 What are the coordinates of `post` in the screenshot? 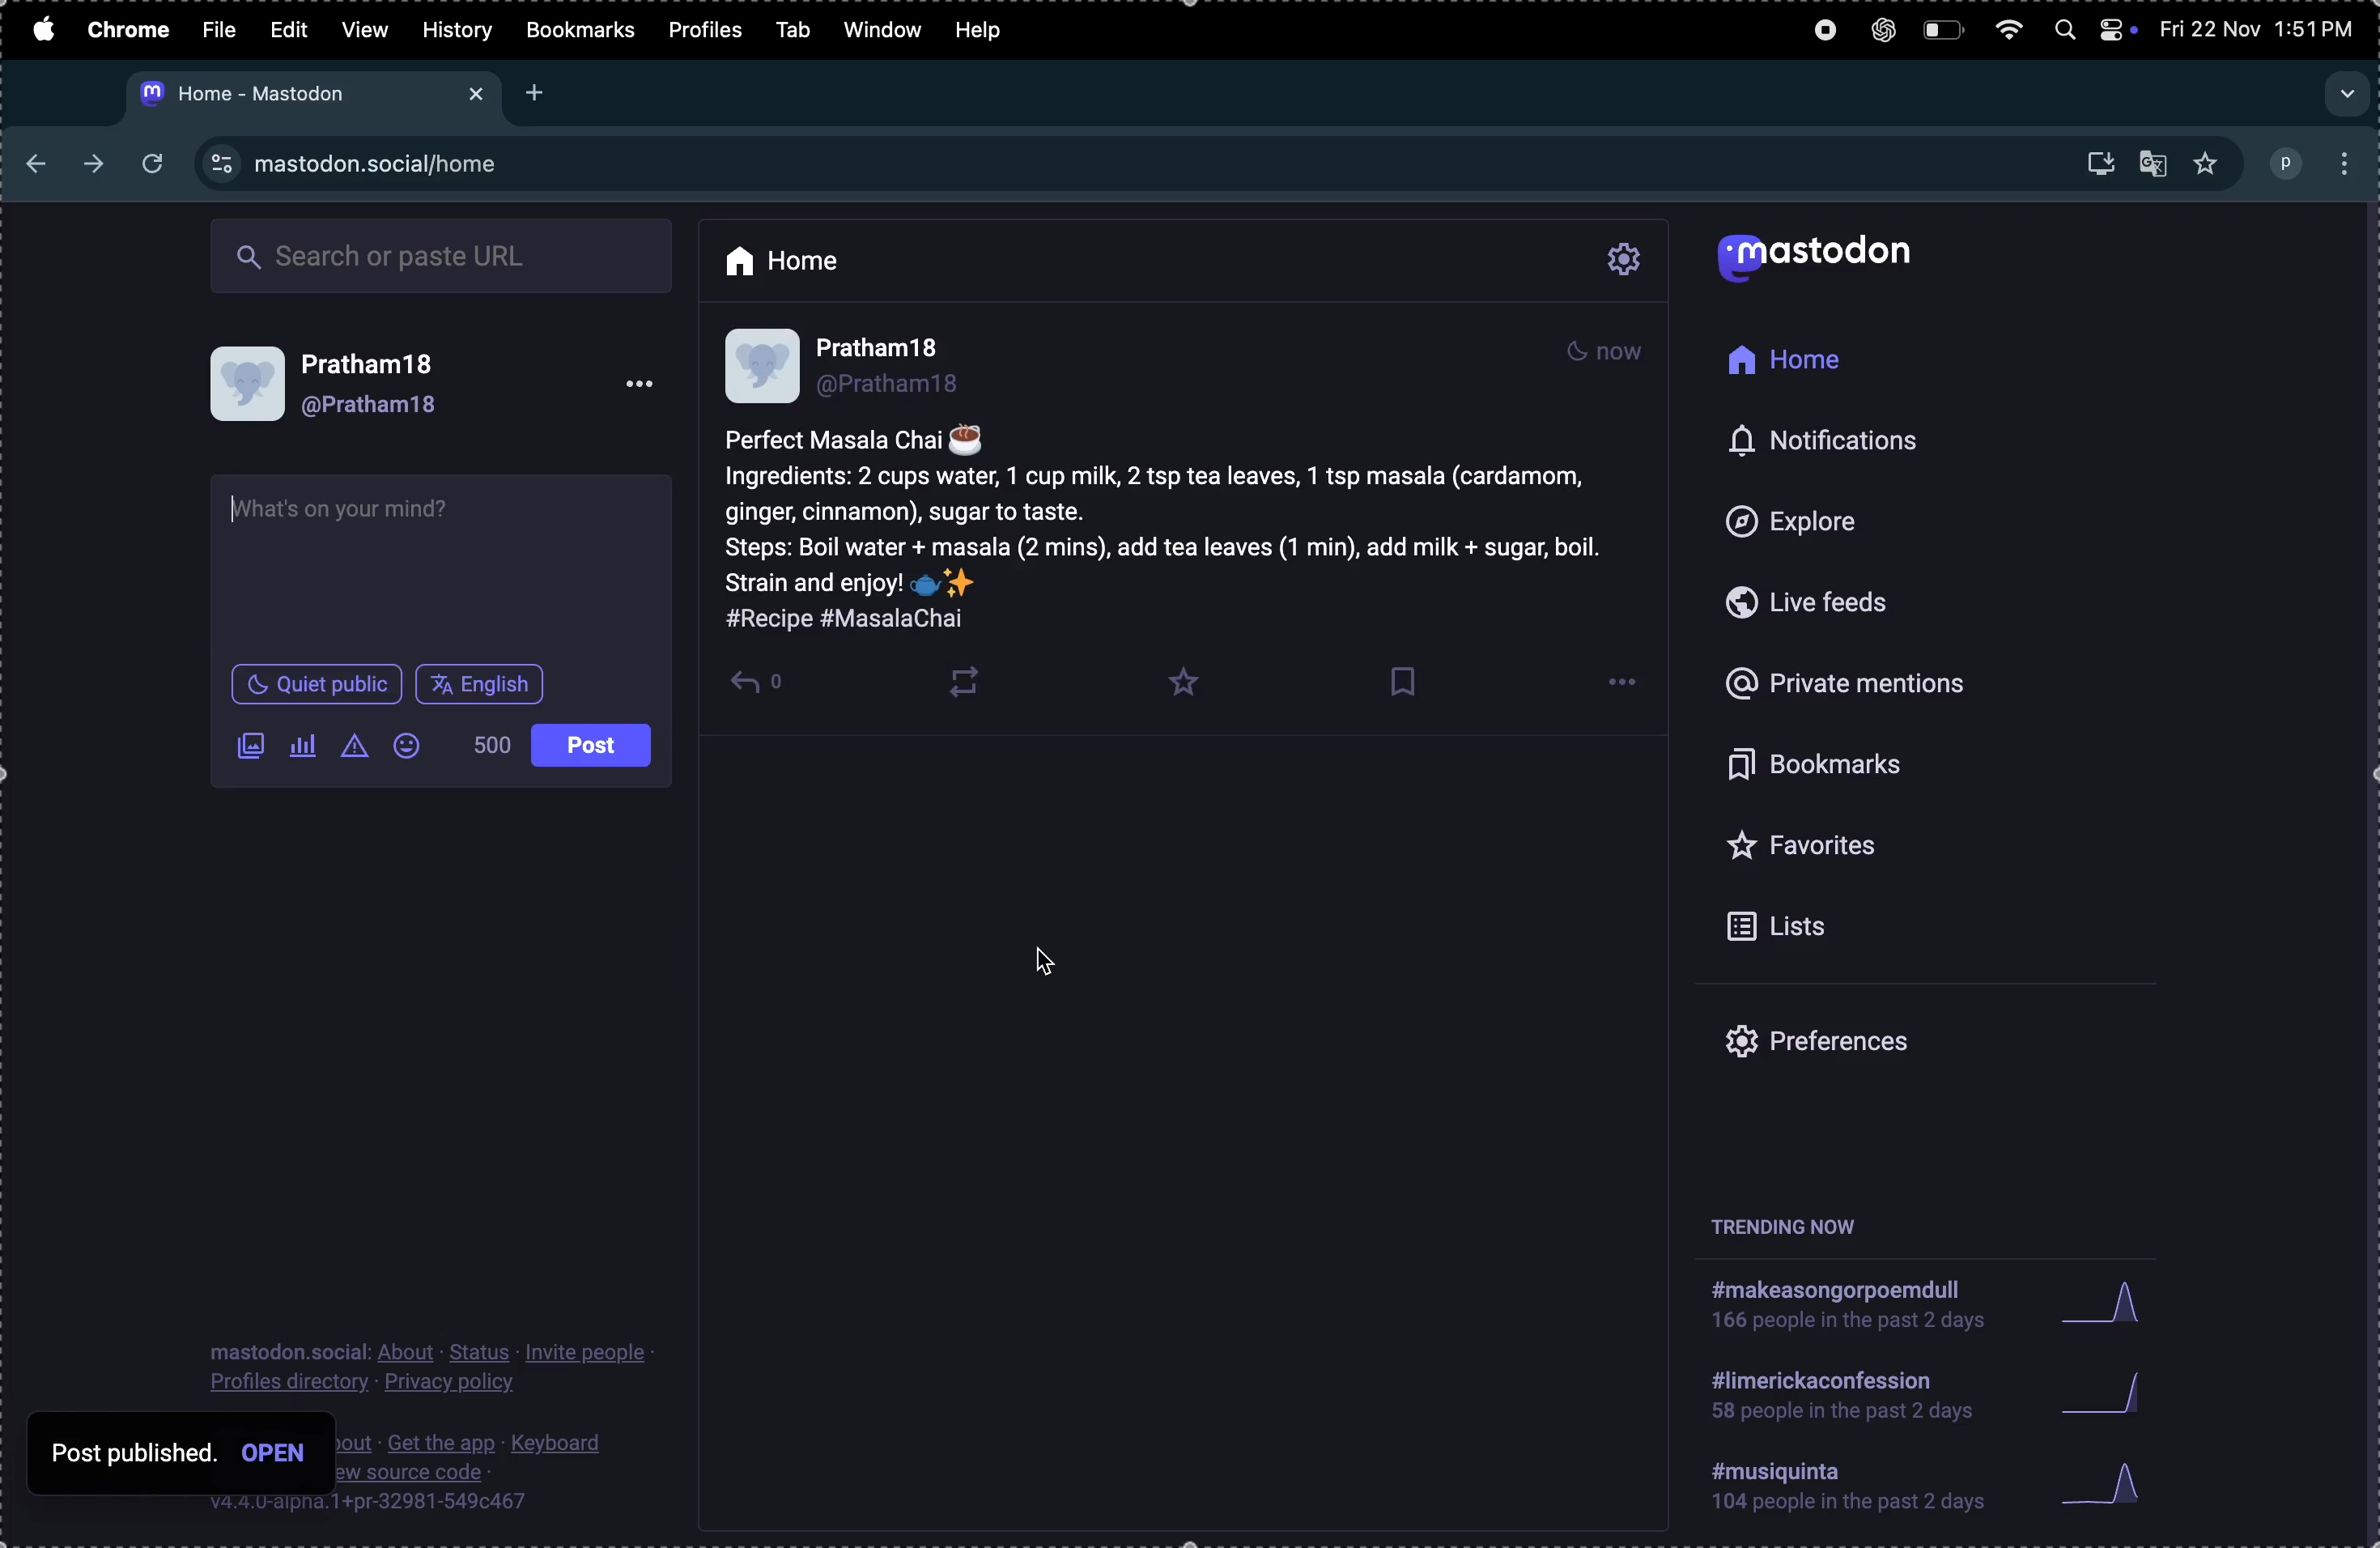 It's located at (591, 746).